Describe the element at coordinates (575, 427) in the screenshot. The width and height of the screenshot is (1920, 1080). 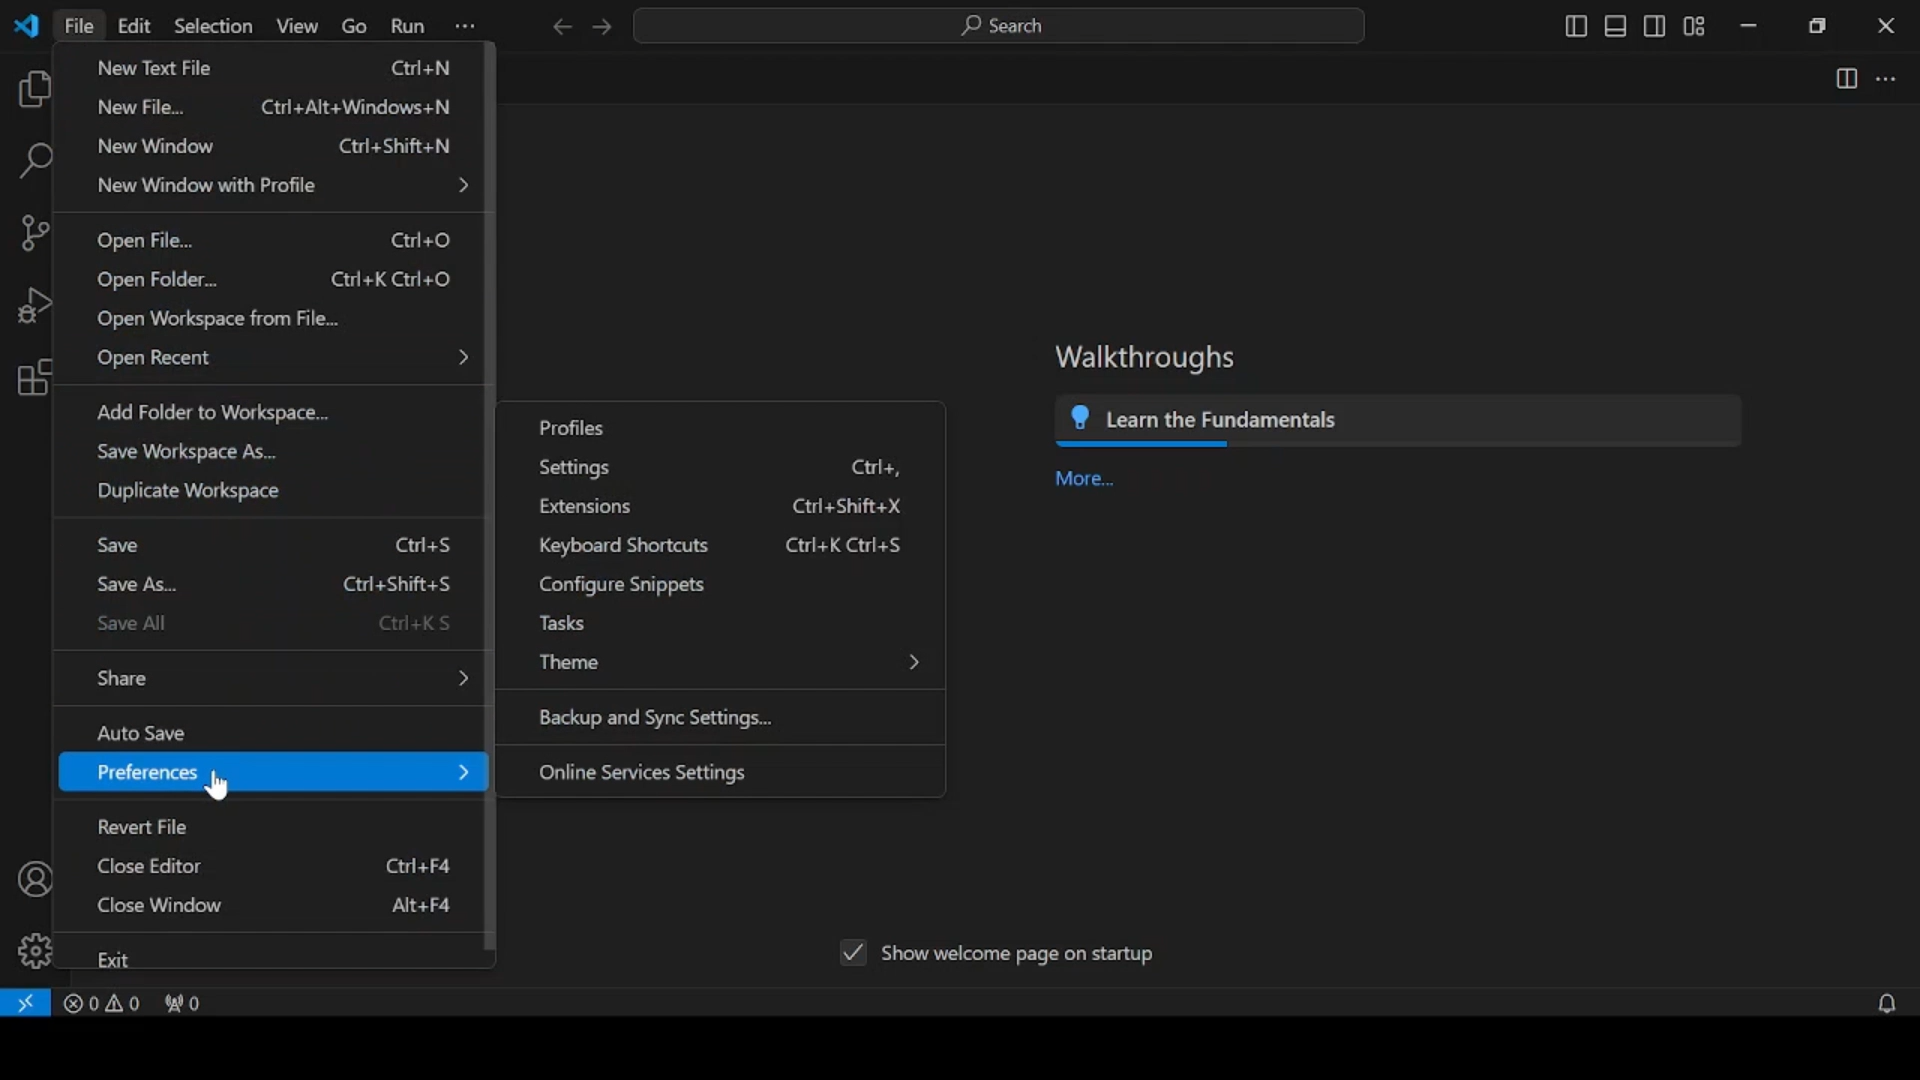
I see `profiles` at that location.